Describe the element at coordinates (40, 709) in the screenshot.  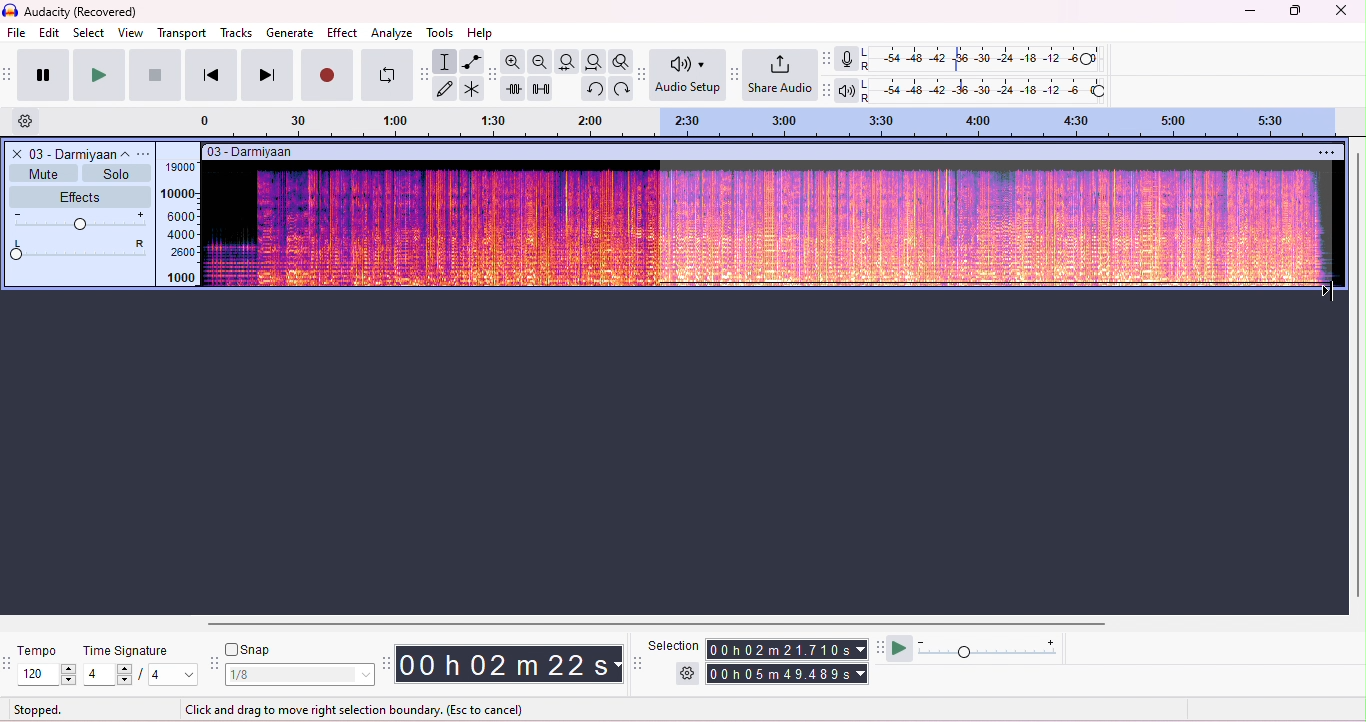
I see `stopped` at that location.